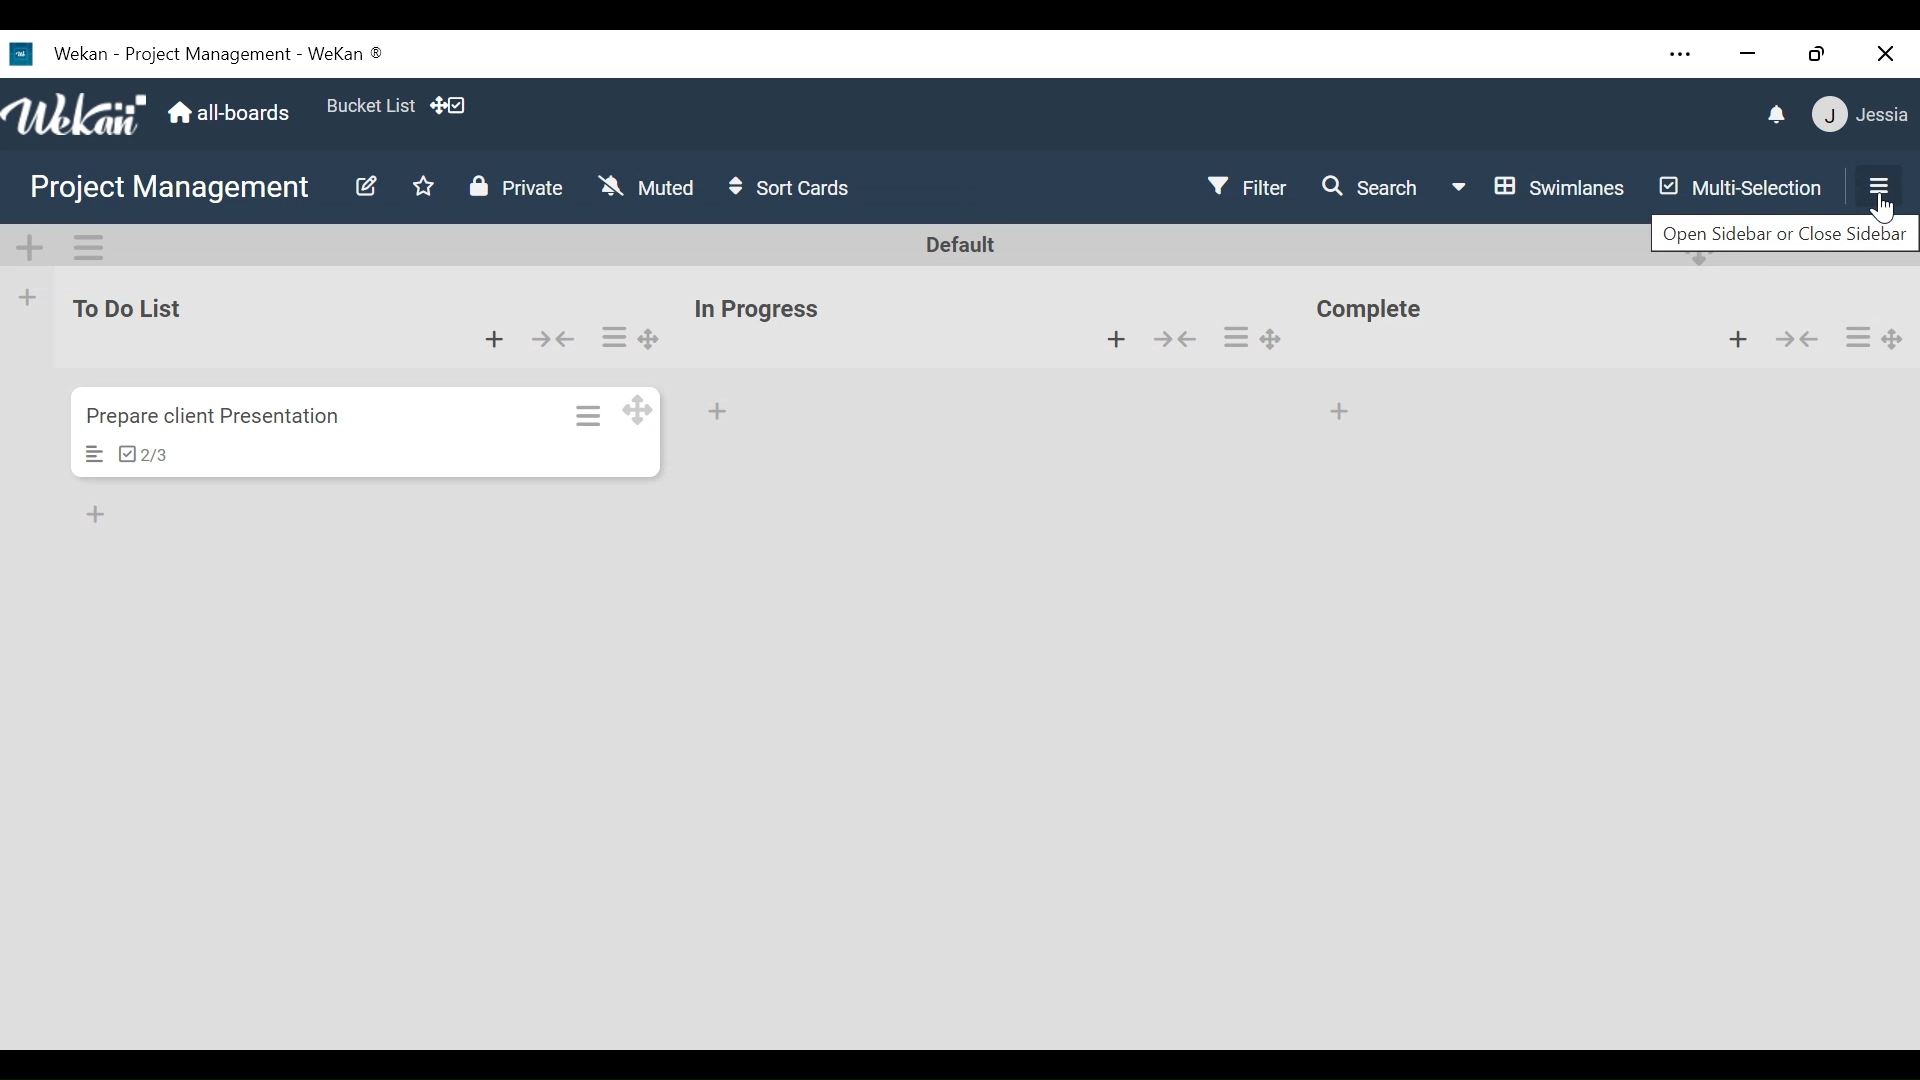 The height and width of the screenshot is (1080, 1920). What do you see at coordinates (229, 113) in the screenshot?
I see `all boards` at bounding box center [229, 113].